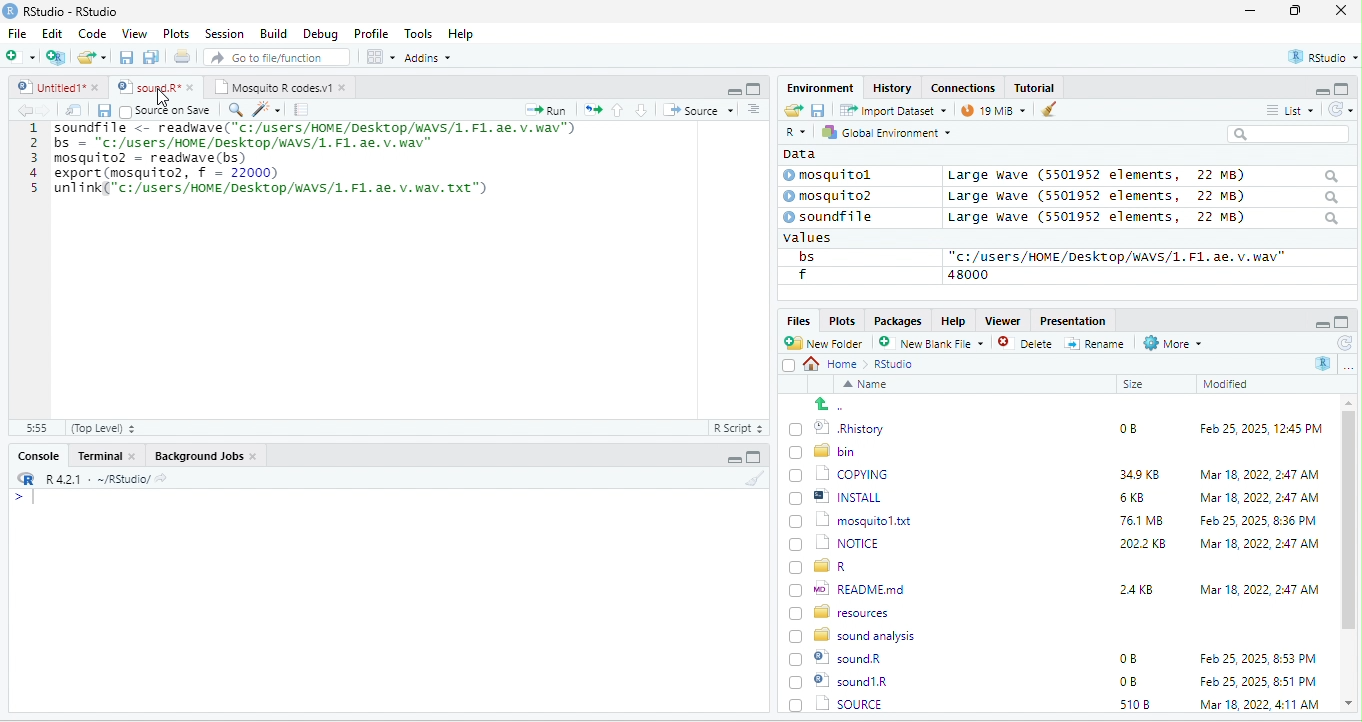 This screenshot has width=1362, height=722. I want to click on scroll bar, so click(759, 267).